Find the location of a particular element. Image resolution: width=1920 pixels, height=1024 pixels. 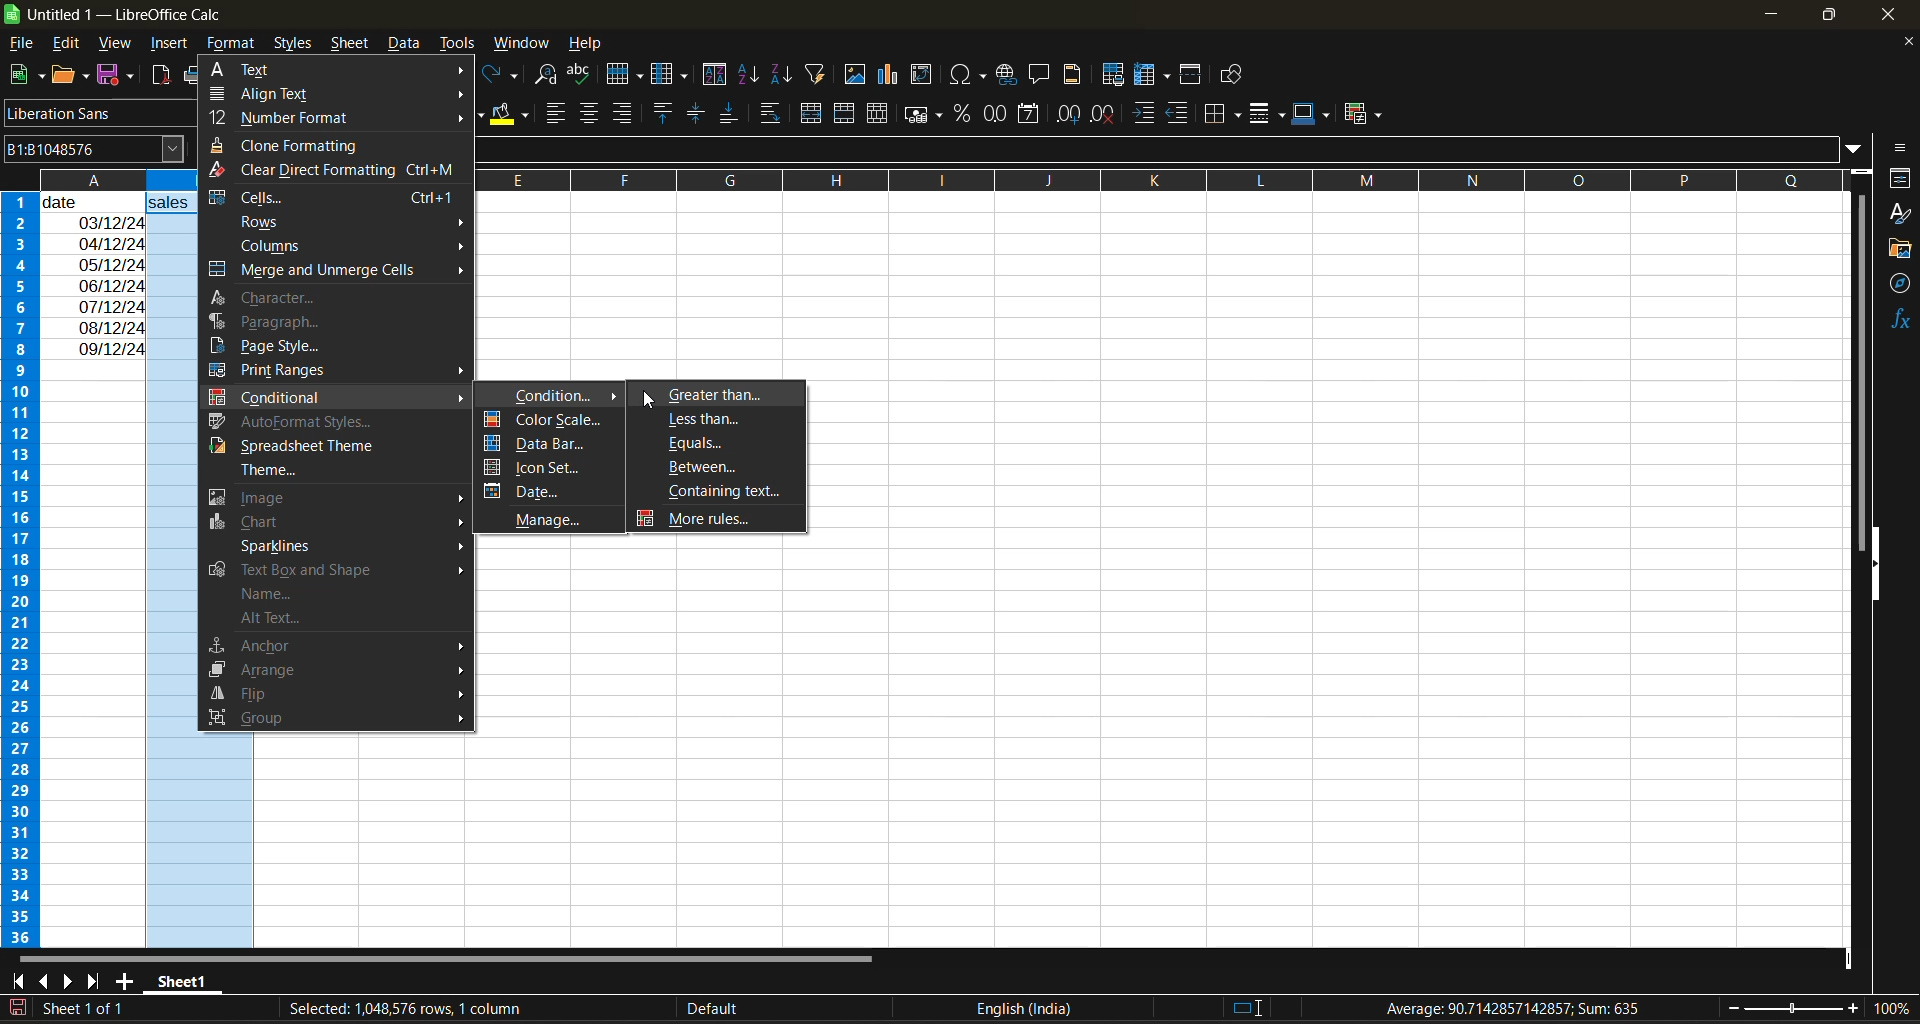

text language is located at coordinates (858, 1007).